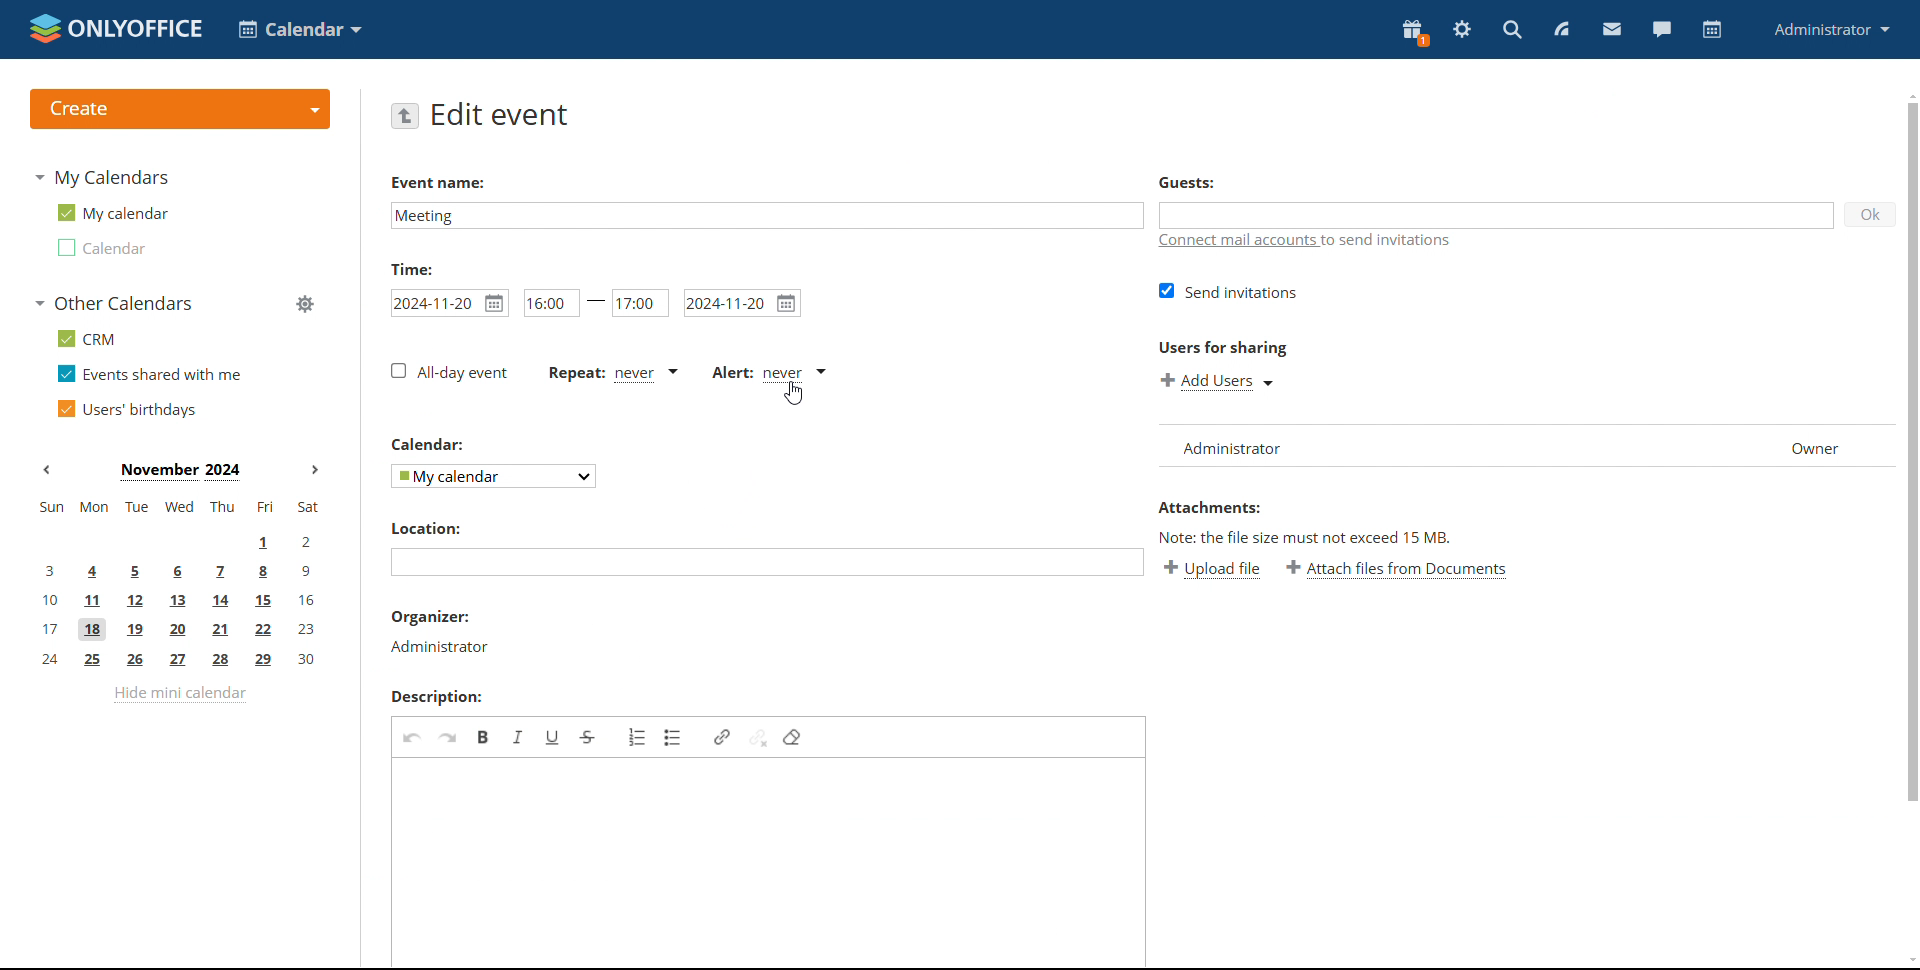 Image resolution: width=1920 pixels, height=970 pixels. What do you see at coordinates (1496, 215) in the screenshot?
I see `add guests` at bounding box center [1496, 215].